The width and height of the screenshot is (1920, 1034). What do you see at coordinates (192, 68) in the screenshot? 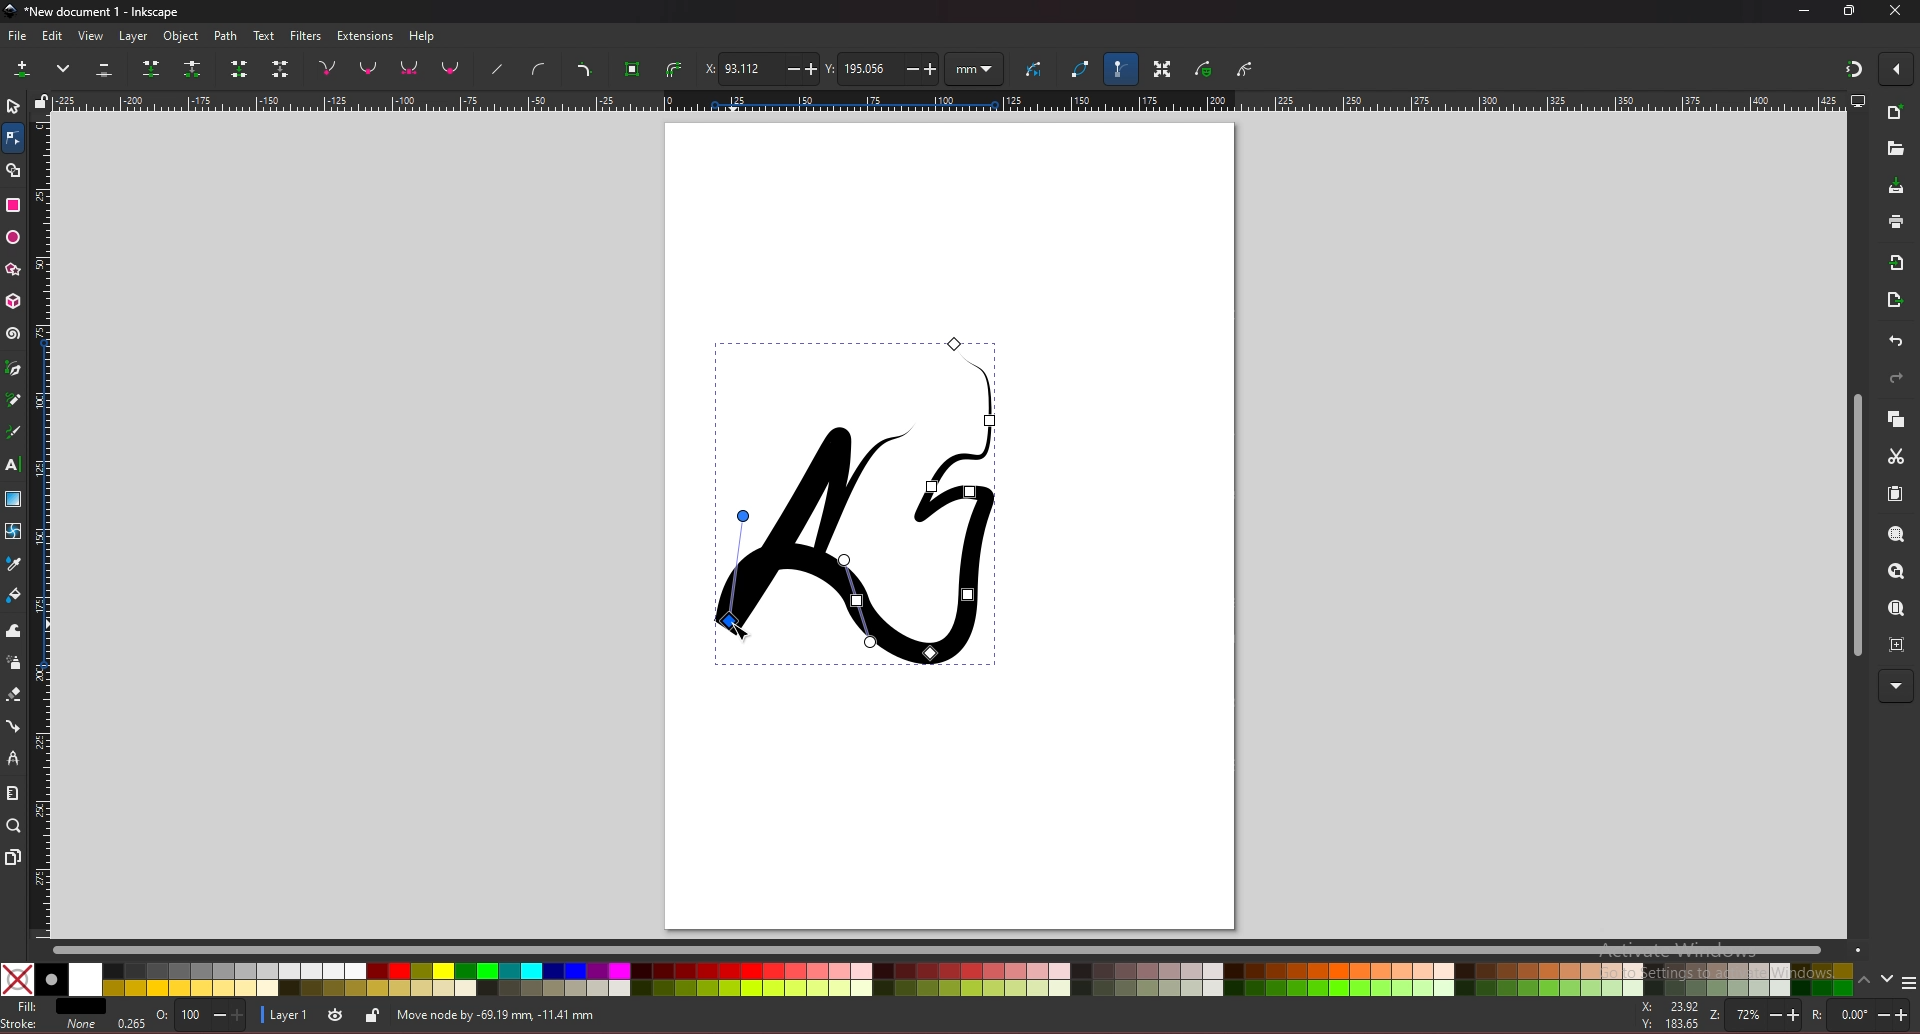
I see `break path` at bounding box center [192, 68].